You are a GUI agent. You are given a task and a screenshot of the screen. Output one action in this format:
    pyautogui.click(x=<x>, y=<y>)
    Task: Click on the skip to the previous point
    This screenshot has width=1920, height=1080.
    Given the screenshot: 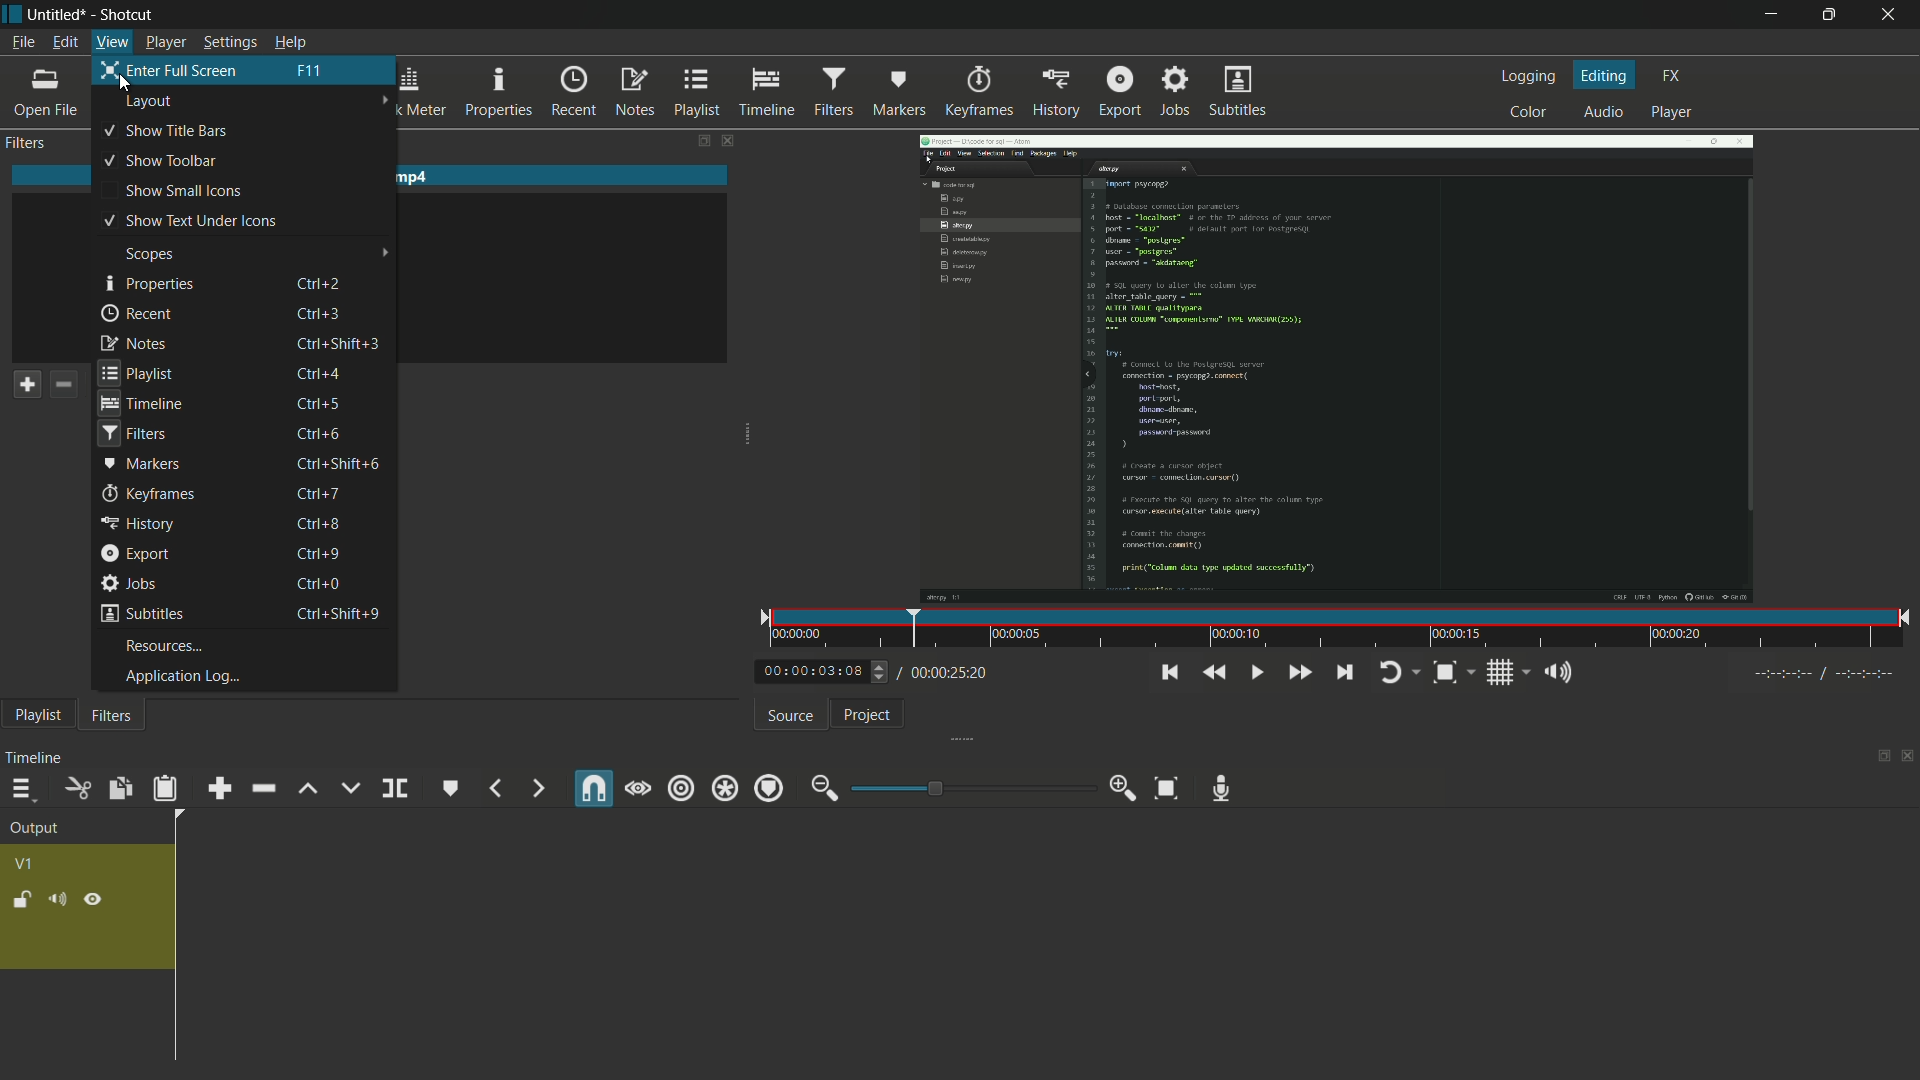 What is the action you would take?
    pyautogui.click(x=1169, y=673)
    